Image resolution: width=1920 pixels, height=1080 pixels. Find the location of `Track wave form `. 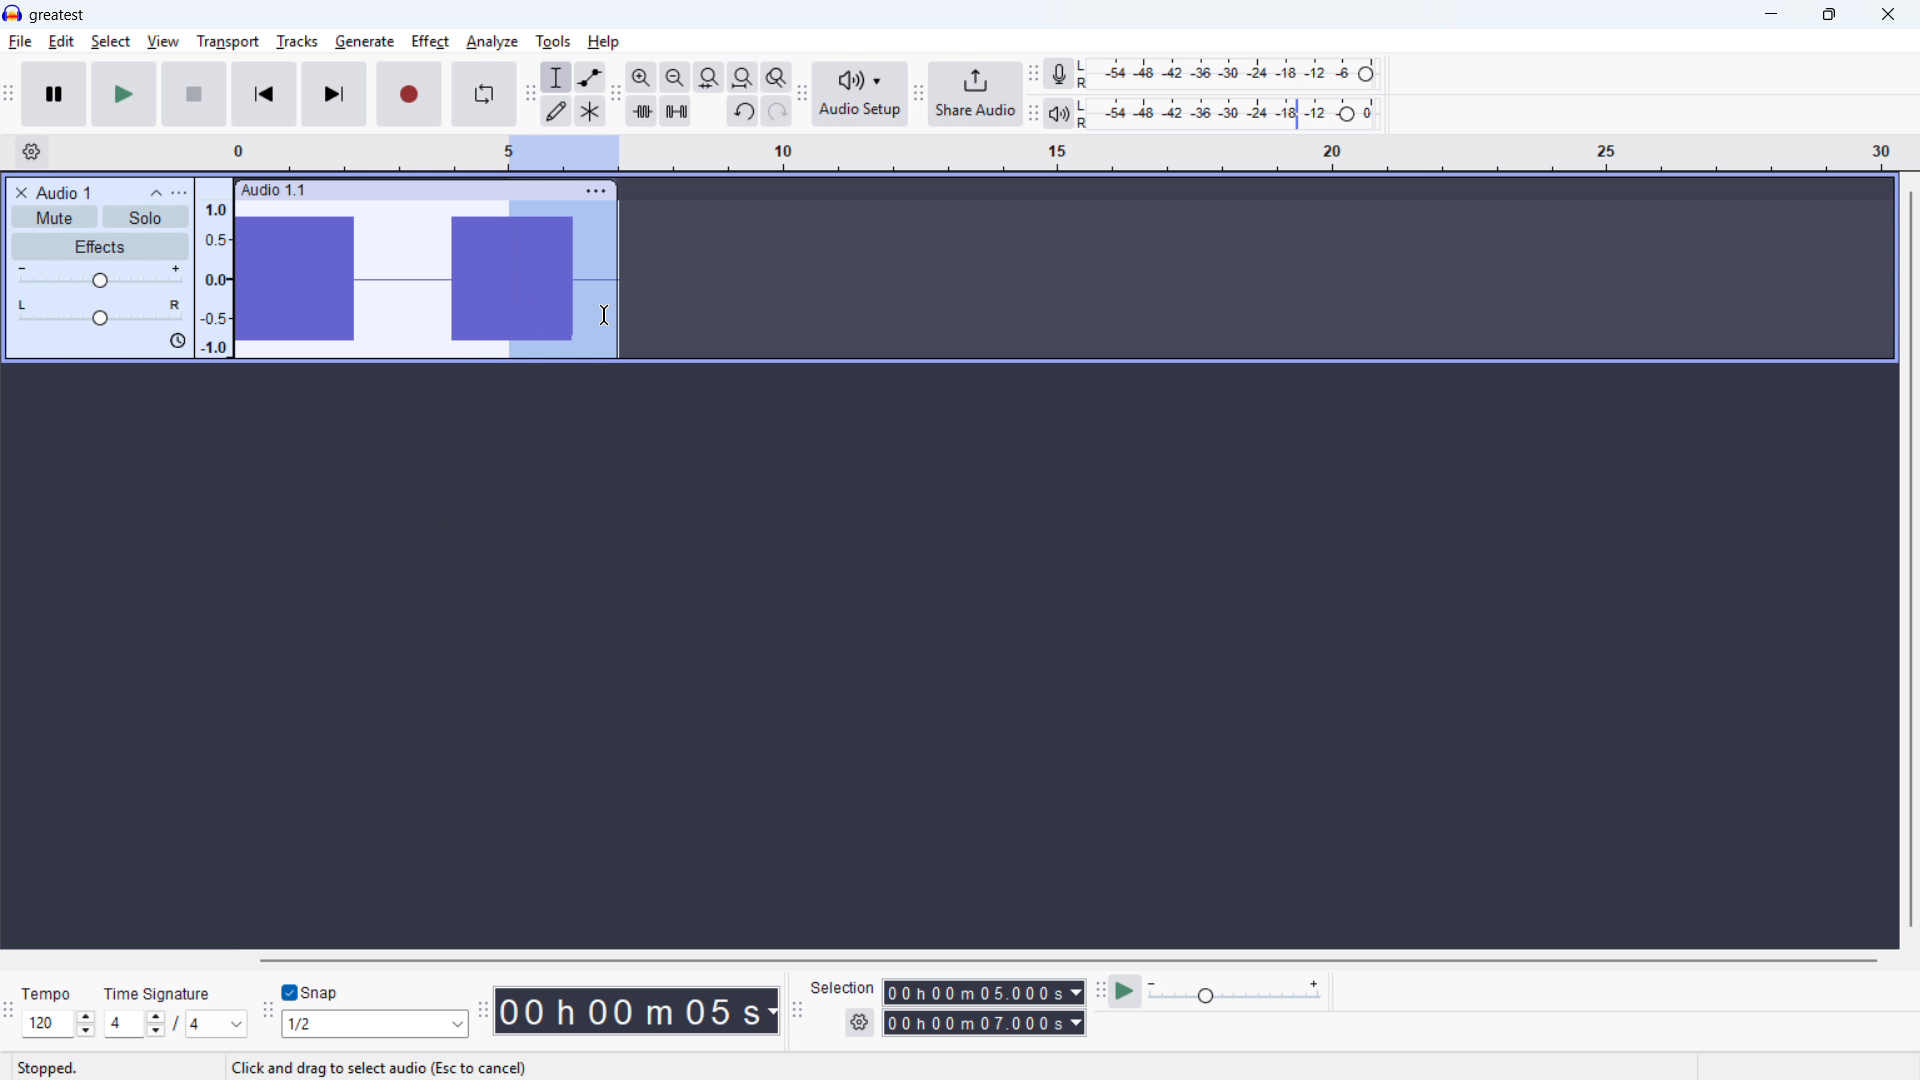

Track wave form  is located at coordinates (367, 280).